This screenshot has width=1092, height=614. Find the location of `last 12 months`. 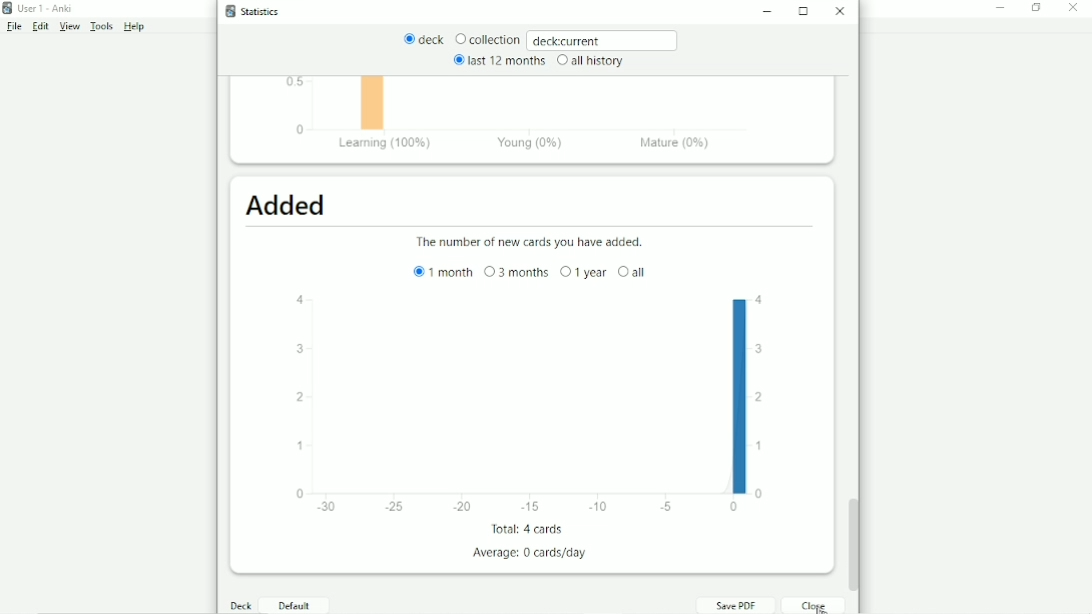

last 12 months is located at coordinates (498, 60).